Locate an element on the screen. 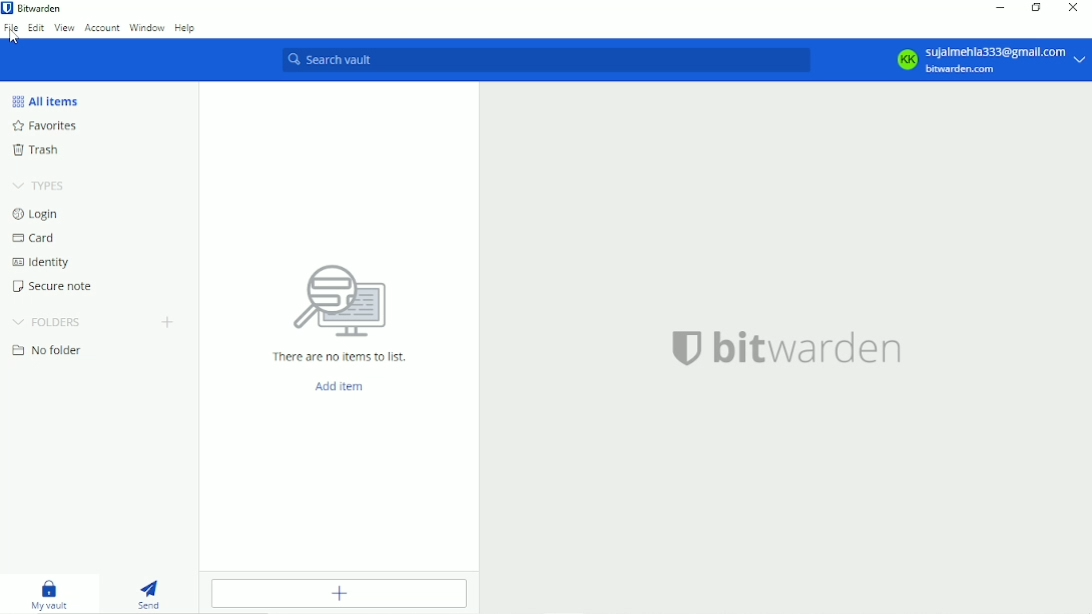  Add item is located at coordinates (335, 386).